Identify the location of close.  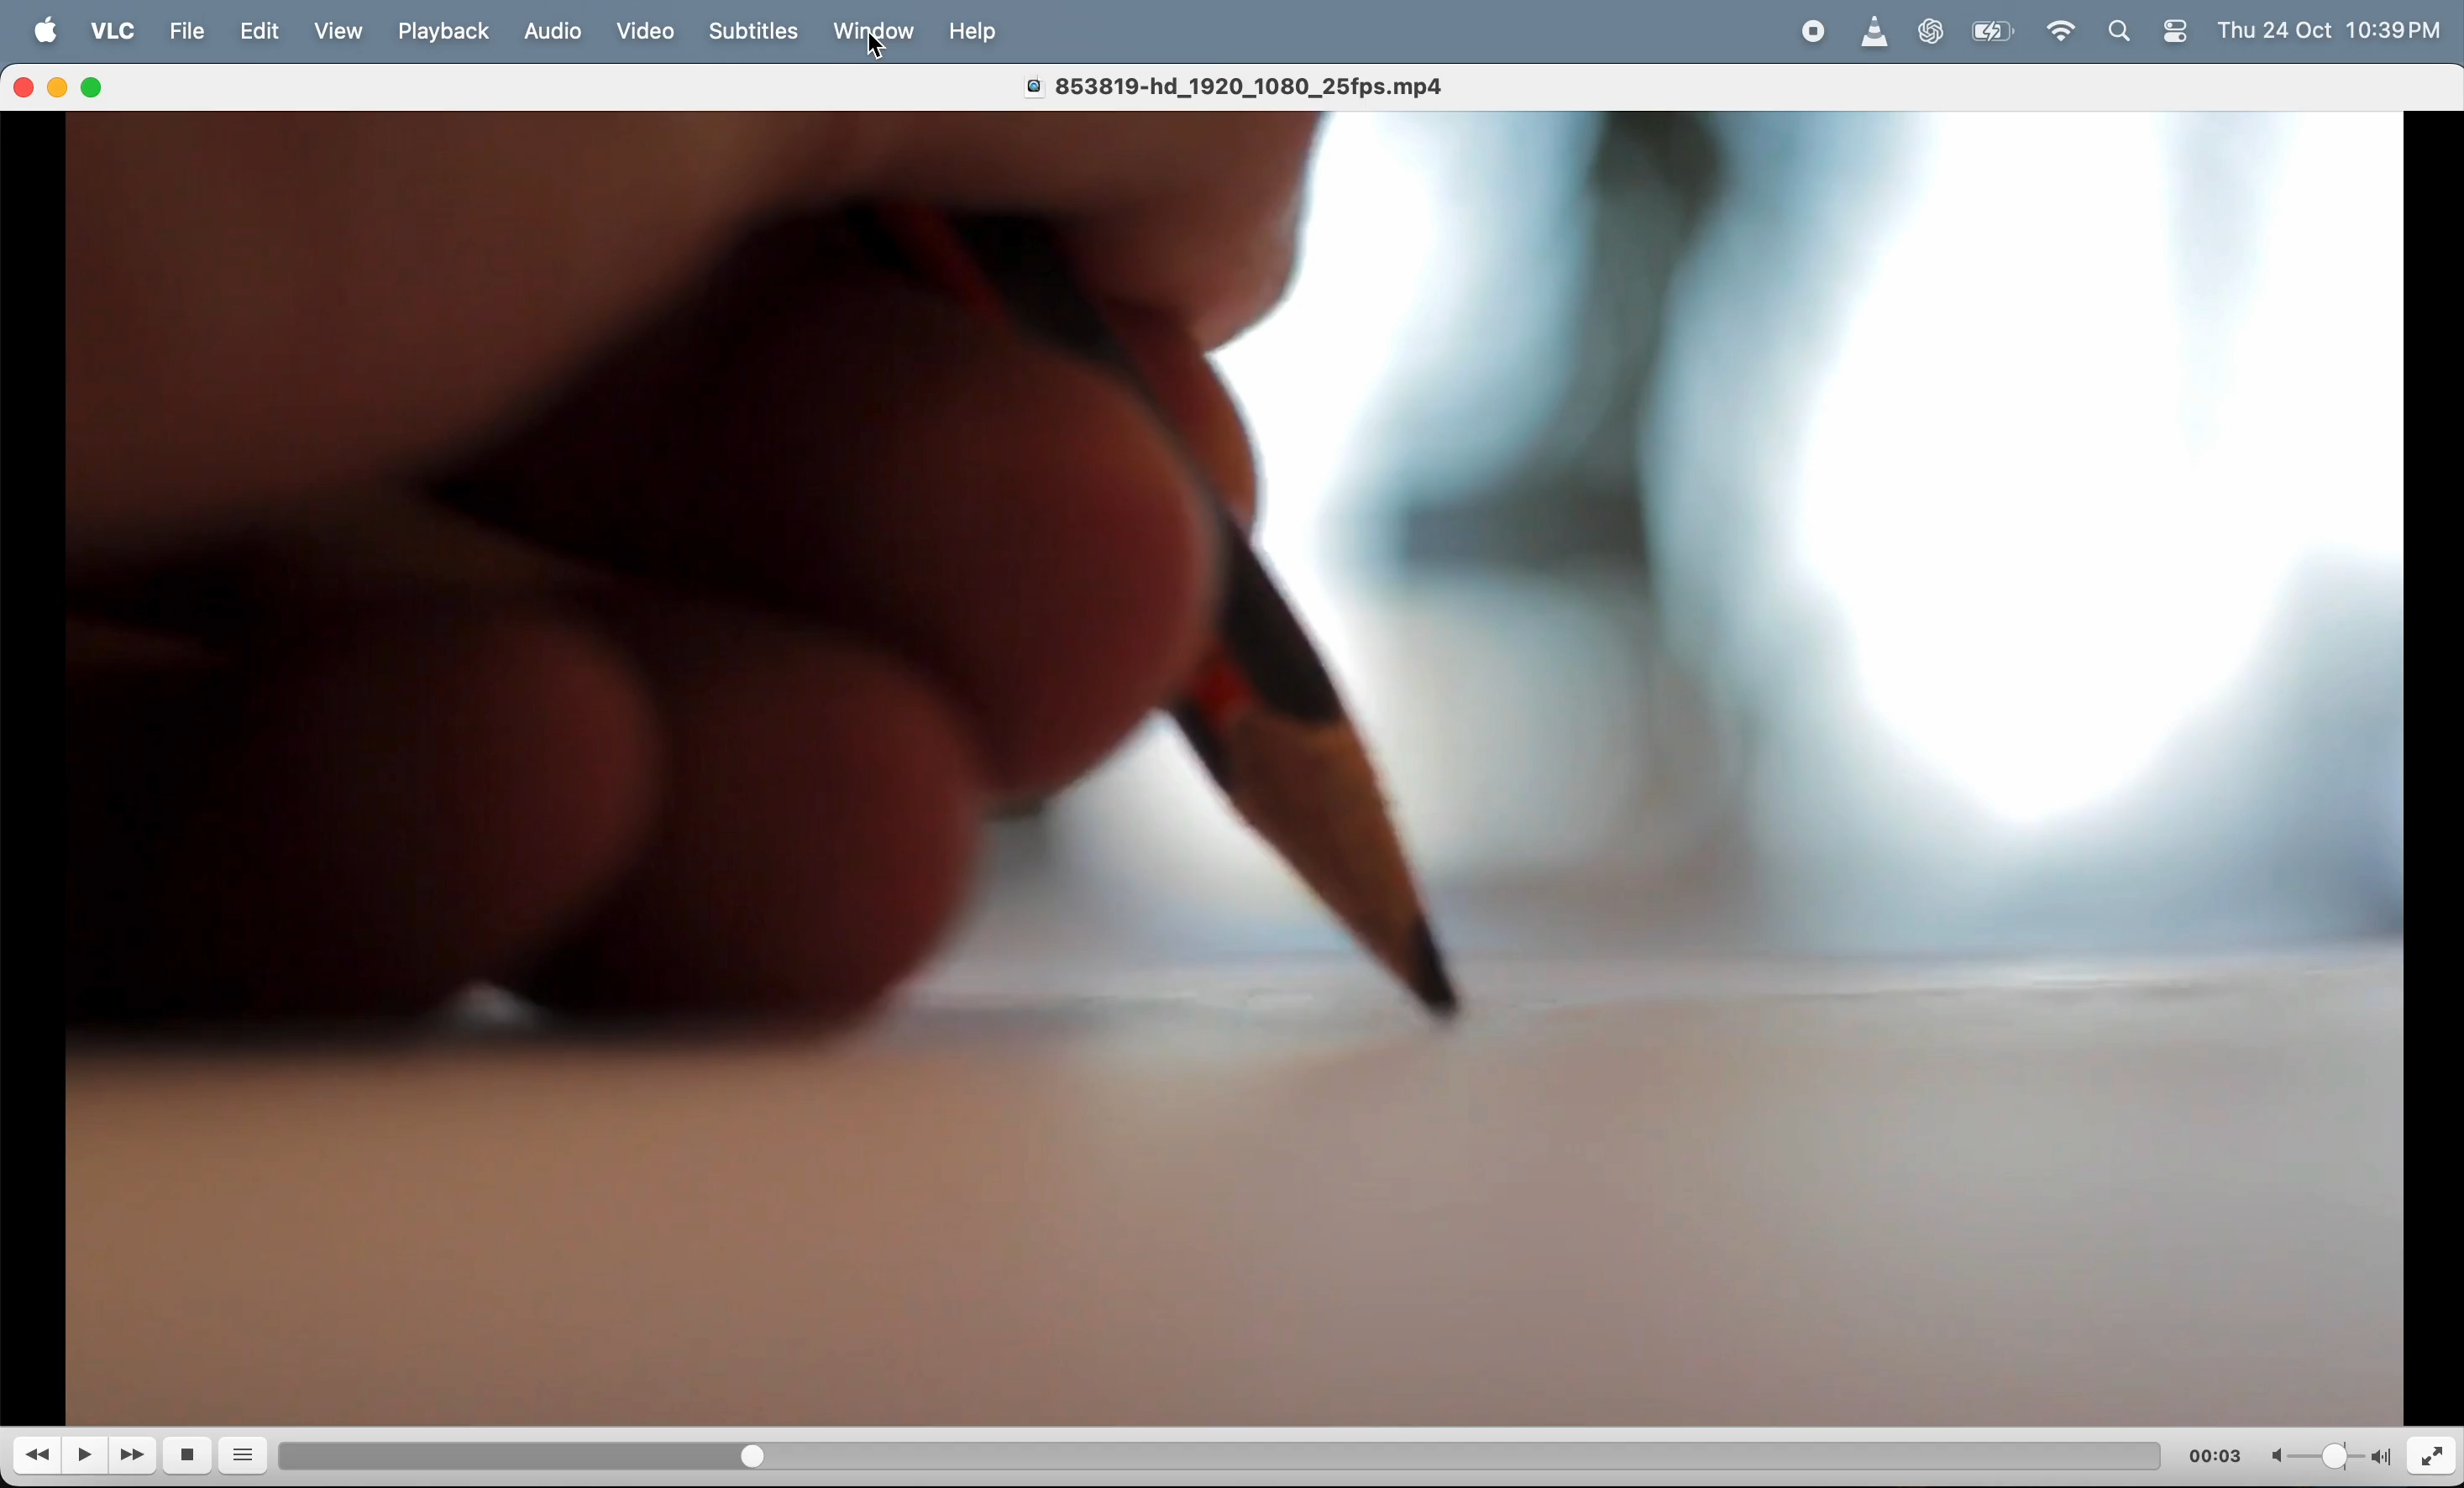
(27, 87).